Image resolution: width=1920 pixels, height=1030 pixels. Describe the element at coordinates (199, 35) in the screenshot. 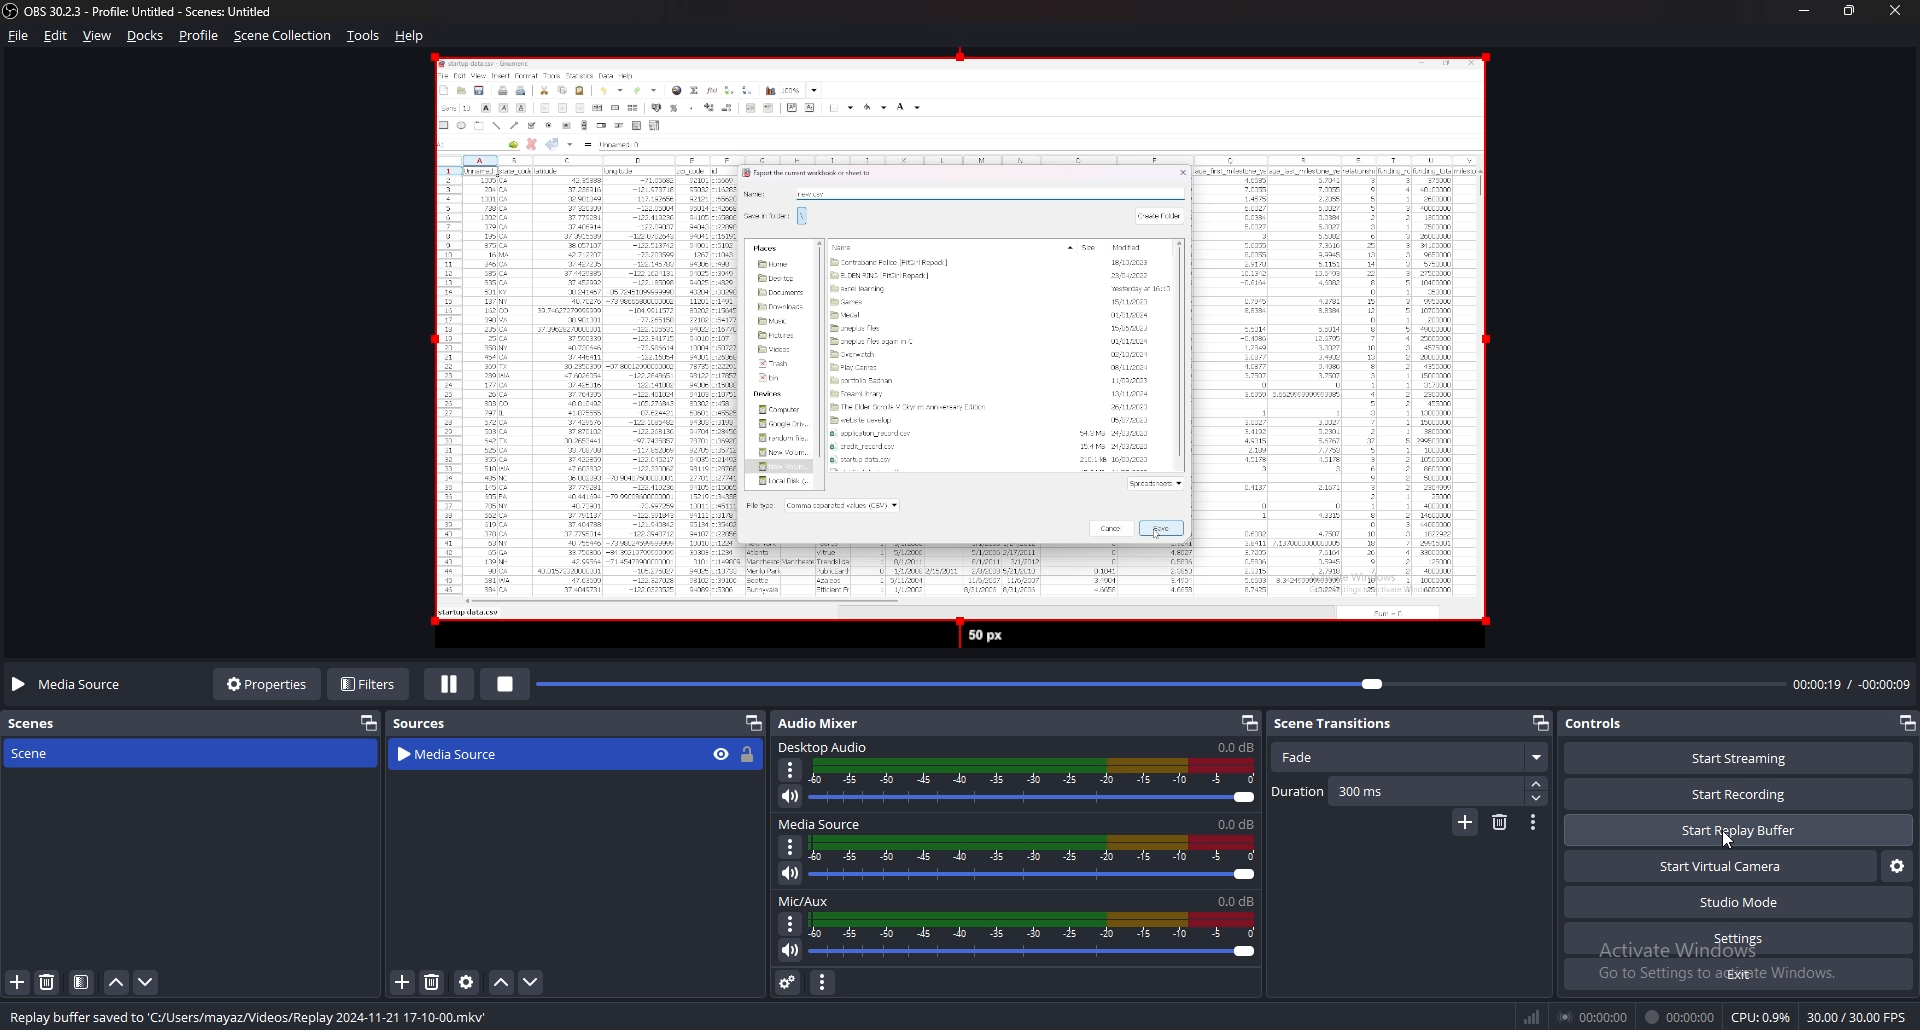

I see `profile` at that location.